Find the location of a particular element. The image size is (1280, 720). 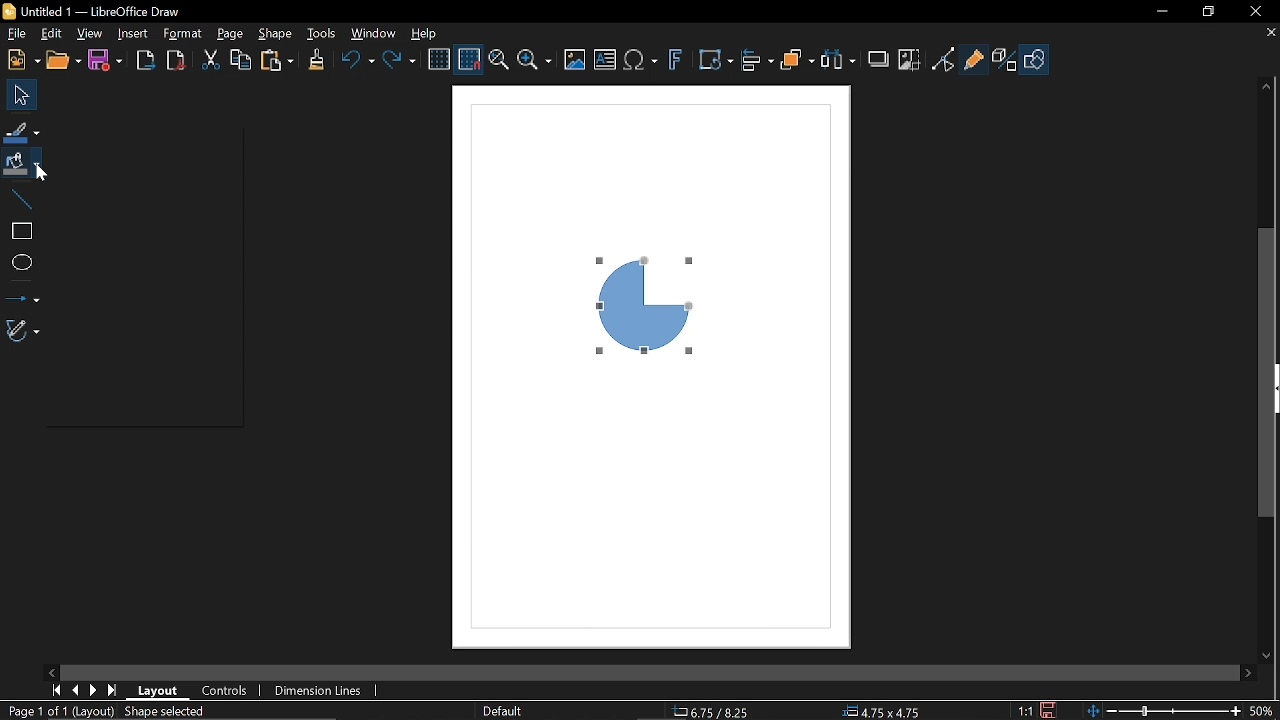

Minimize is located at coordinates (1162, 13).